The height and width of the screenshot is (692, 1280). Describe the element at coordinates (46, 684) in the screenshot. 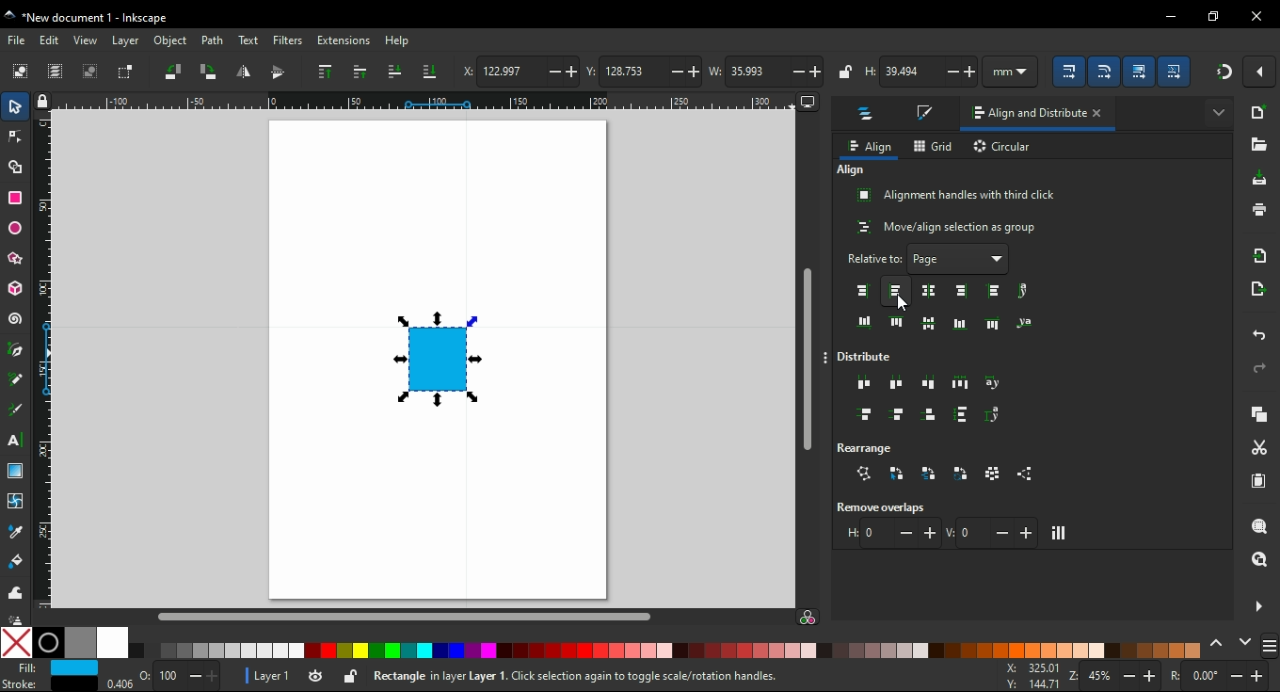

I see `stroke color` at that location.